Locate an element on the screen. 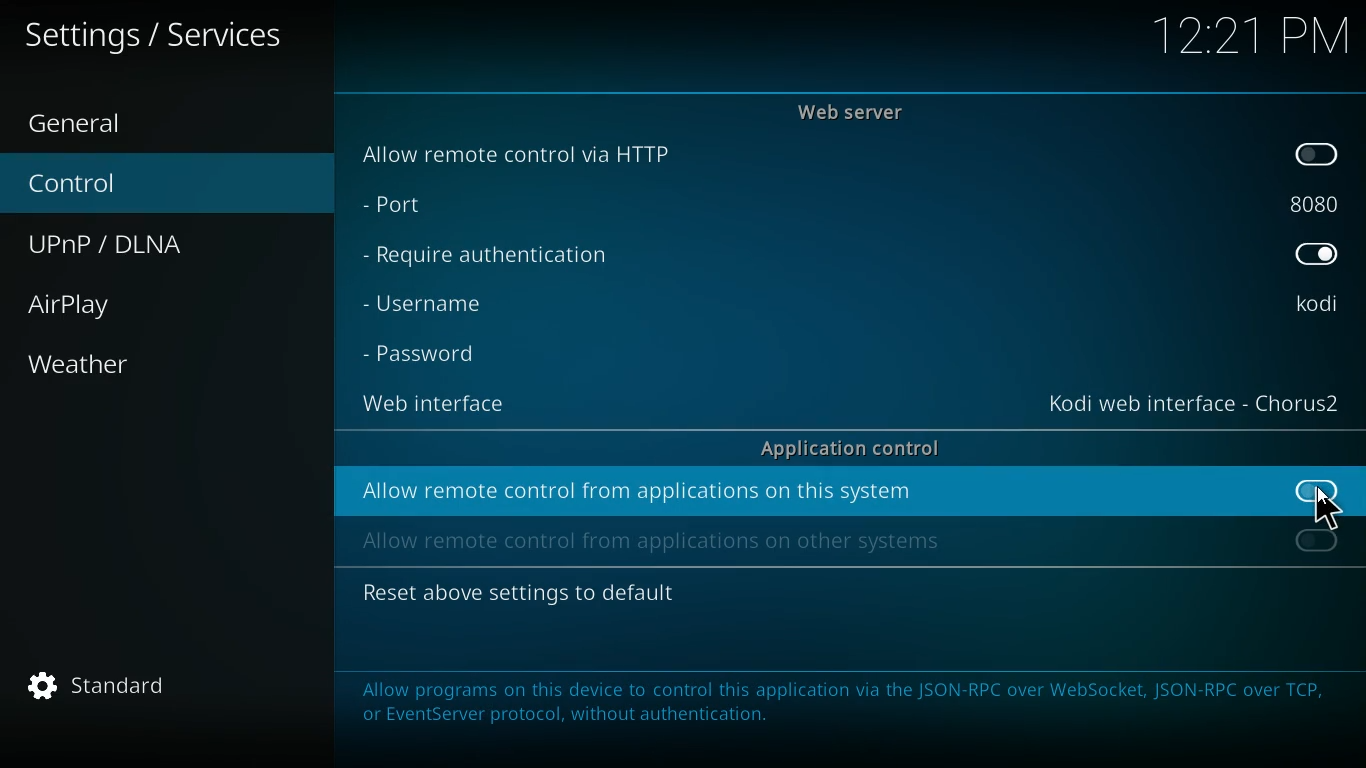  allow remote control is located at coordinates (639, 491).